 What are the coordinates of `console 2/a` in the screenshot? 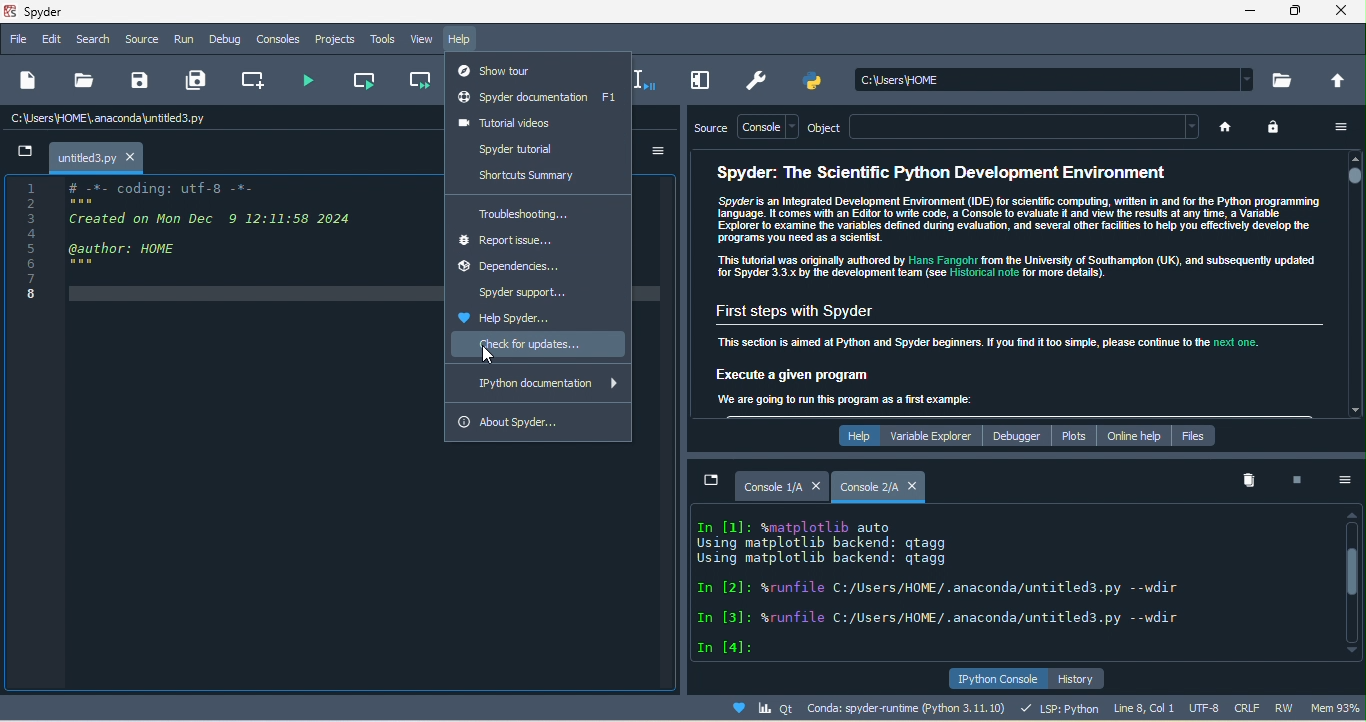 It's located at (868, 487).